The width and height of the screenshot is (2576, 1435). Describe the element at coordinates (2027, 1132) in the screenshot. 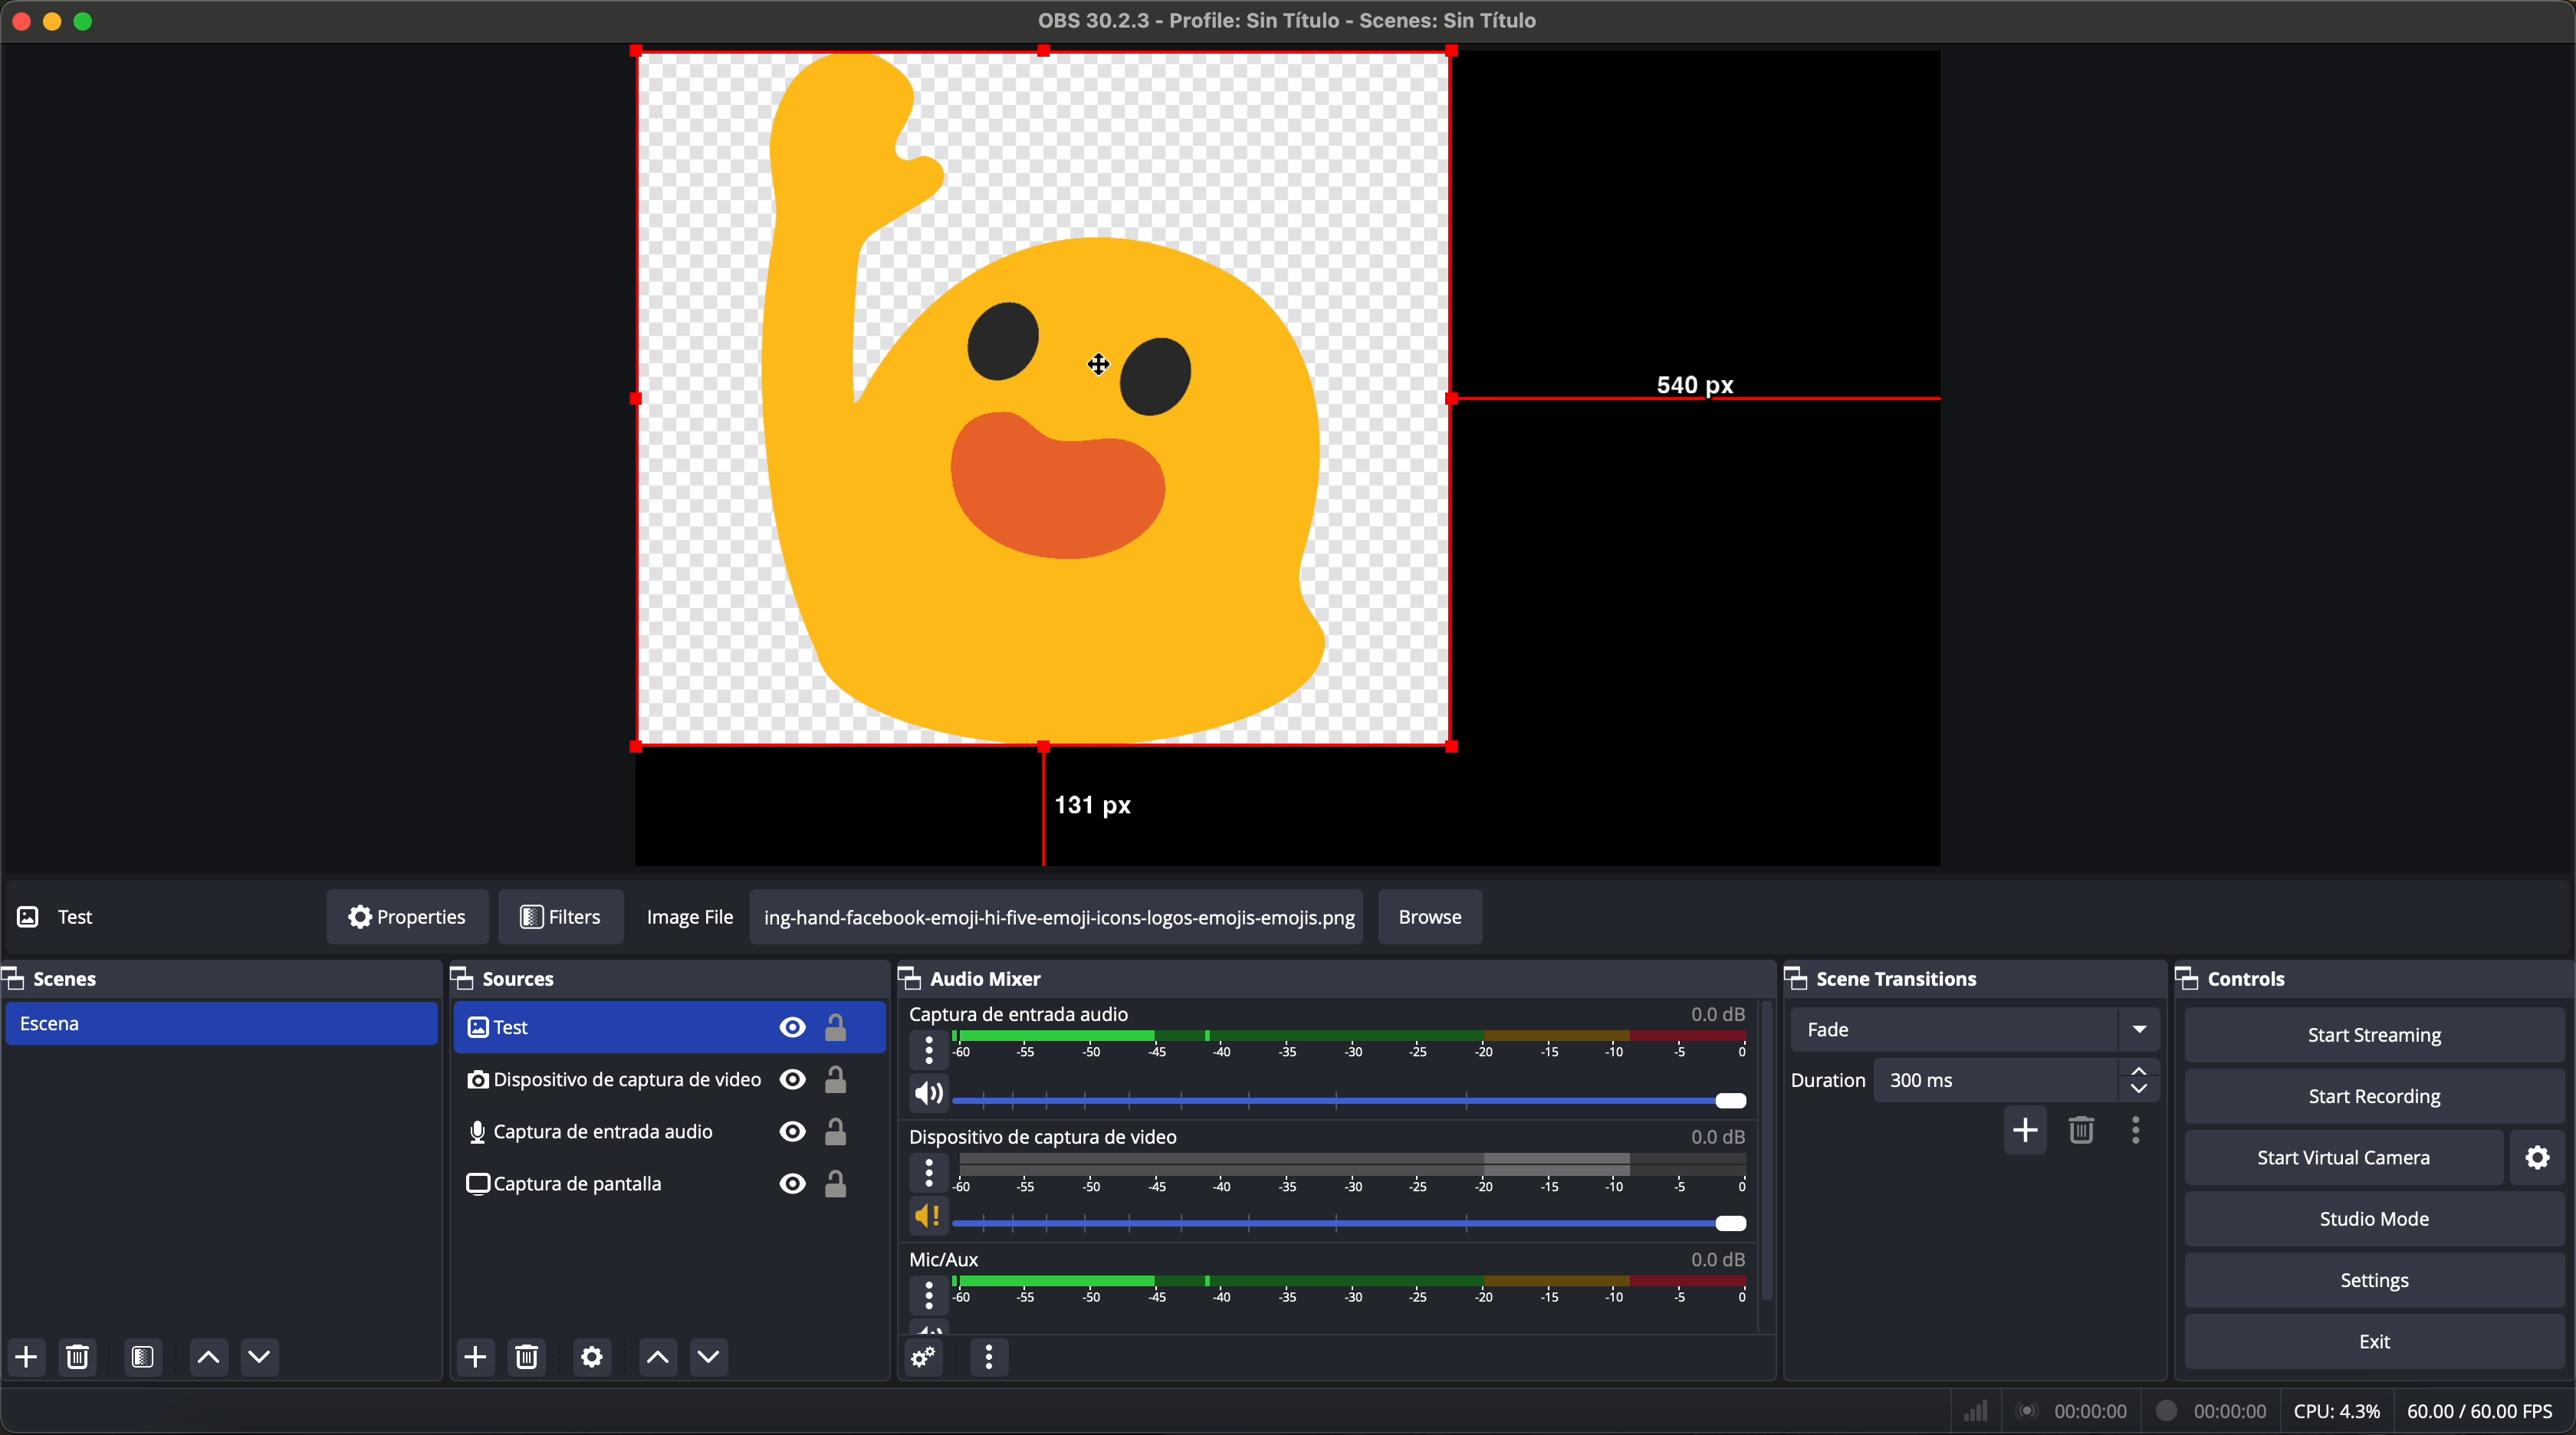

I see `add configurable transition` at that location.